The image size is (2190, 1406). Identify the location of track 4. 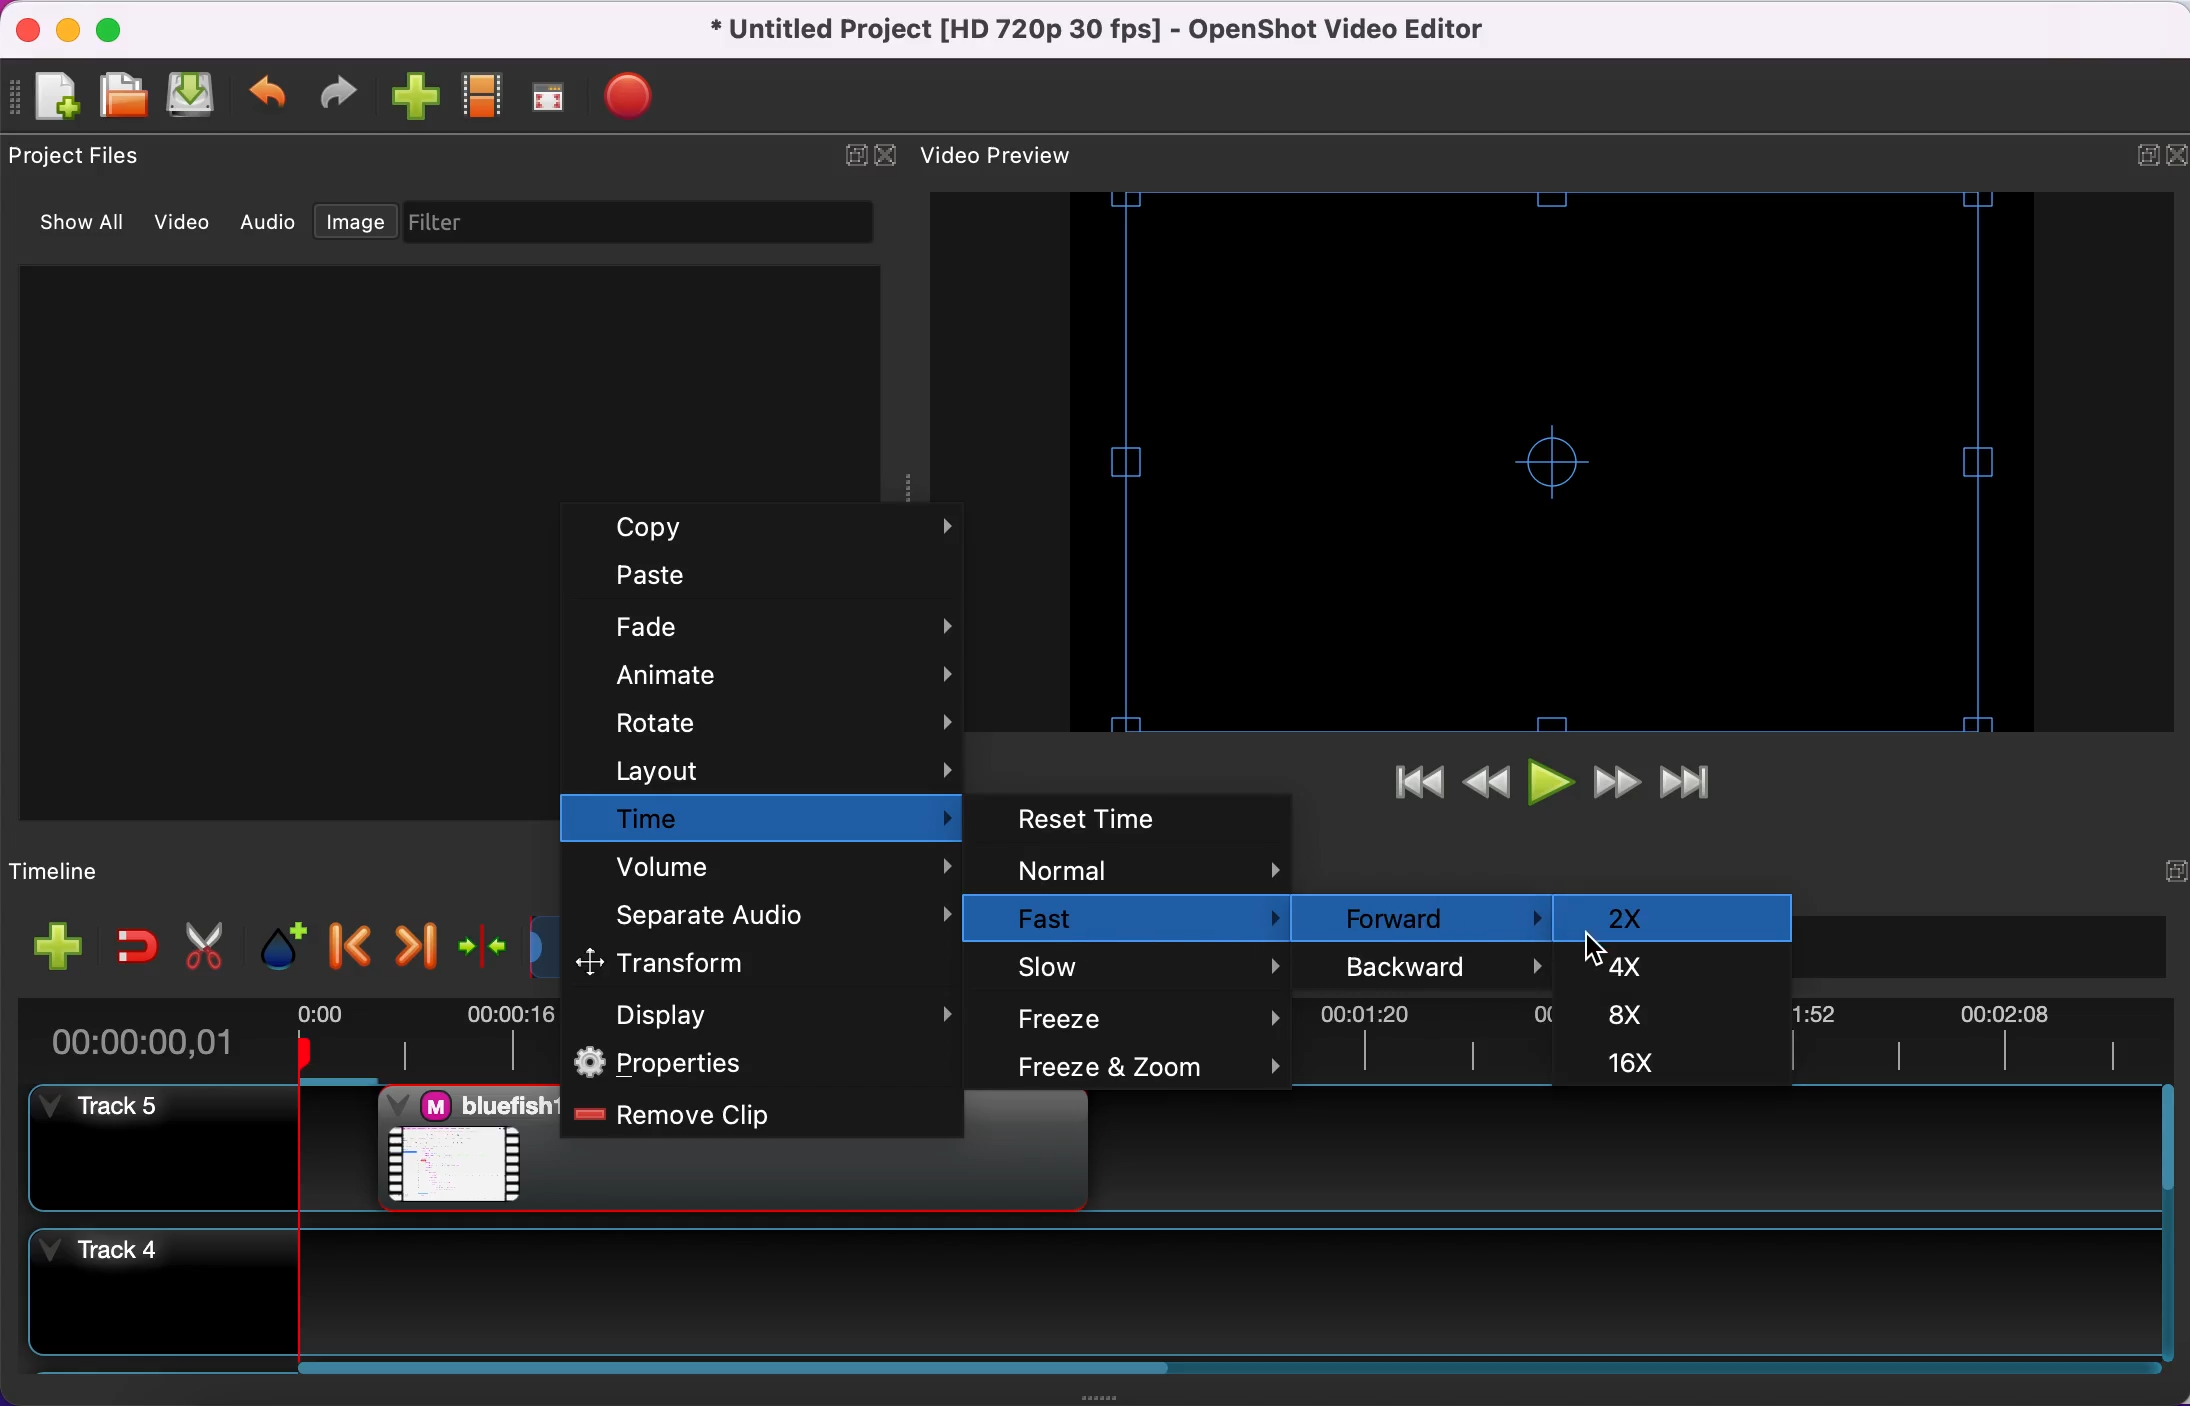
(1099, 1297).